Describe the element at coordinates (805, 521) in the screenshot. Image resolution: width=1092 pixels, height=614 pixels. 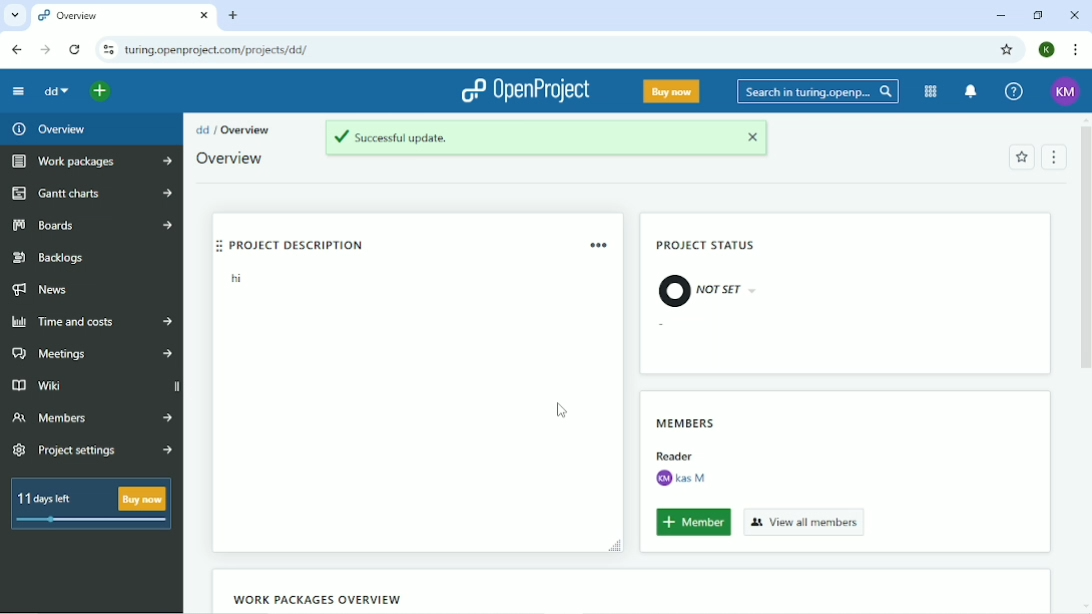
I see `View all members` at that location.